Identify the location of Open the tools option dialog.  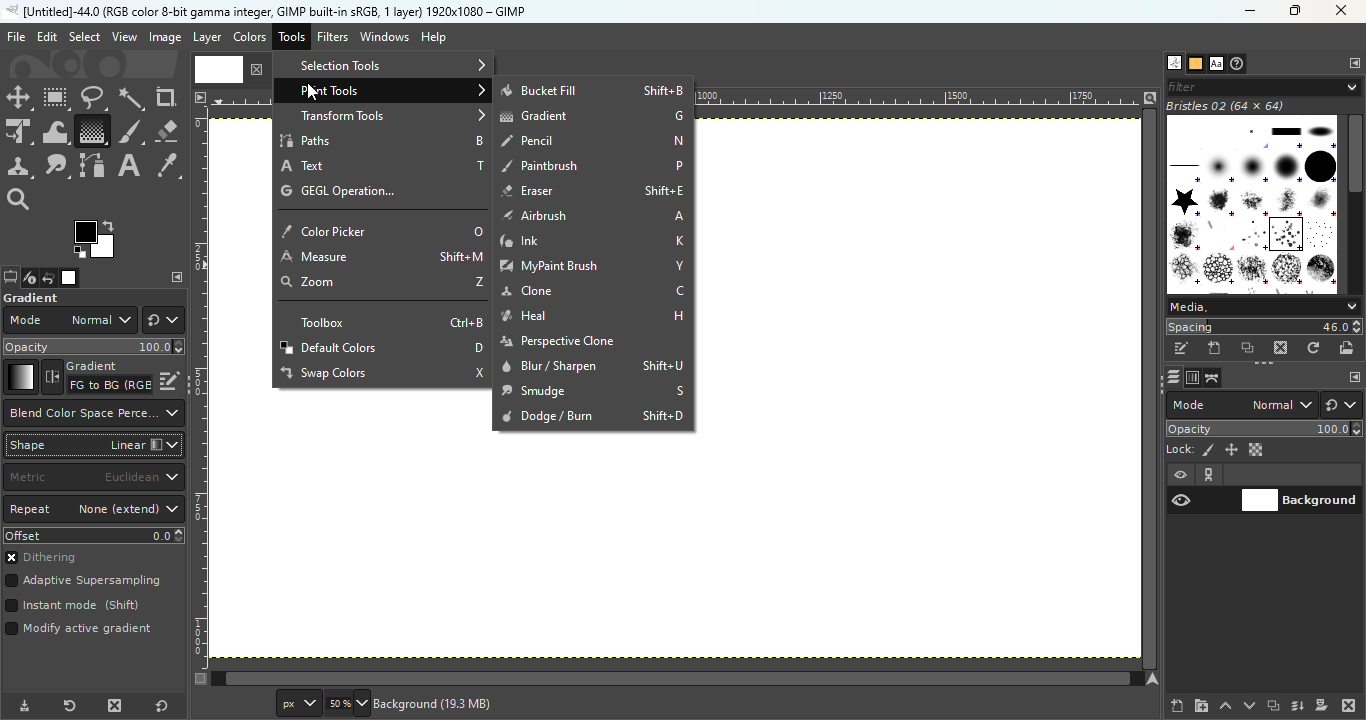
(9, 279).